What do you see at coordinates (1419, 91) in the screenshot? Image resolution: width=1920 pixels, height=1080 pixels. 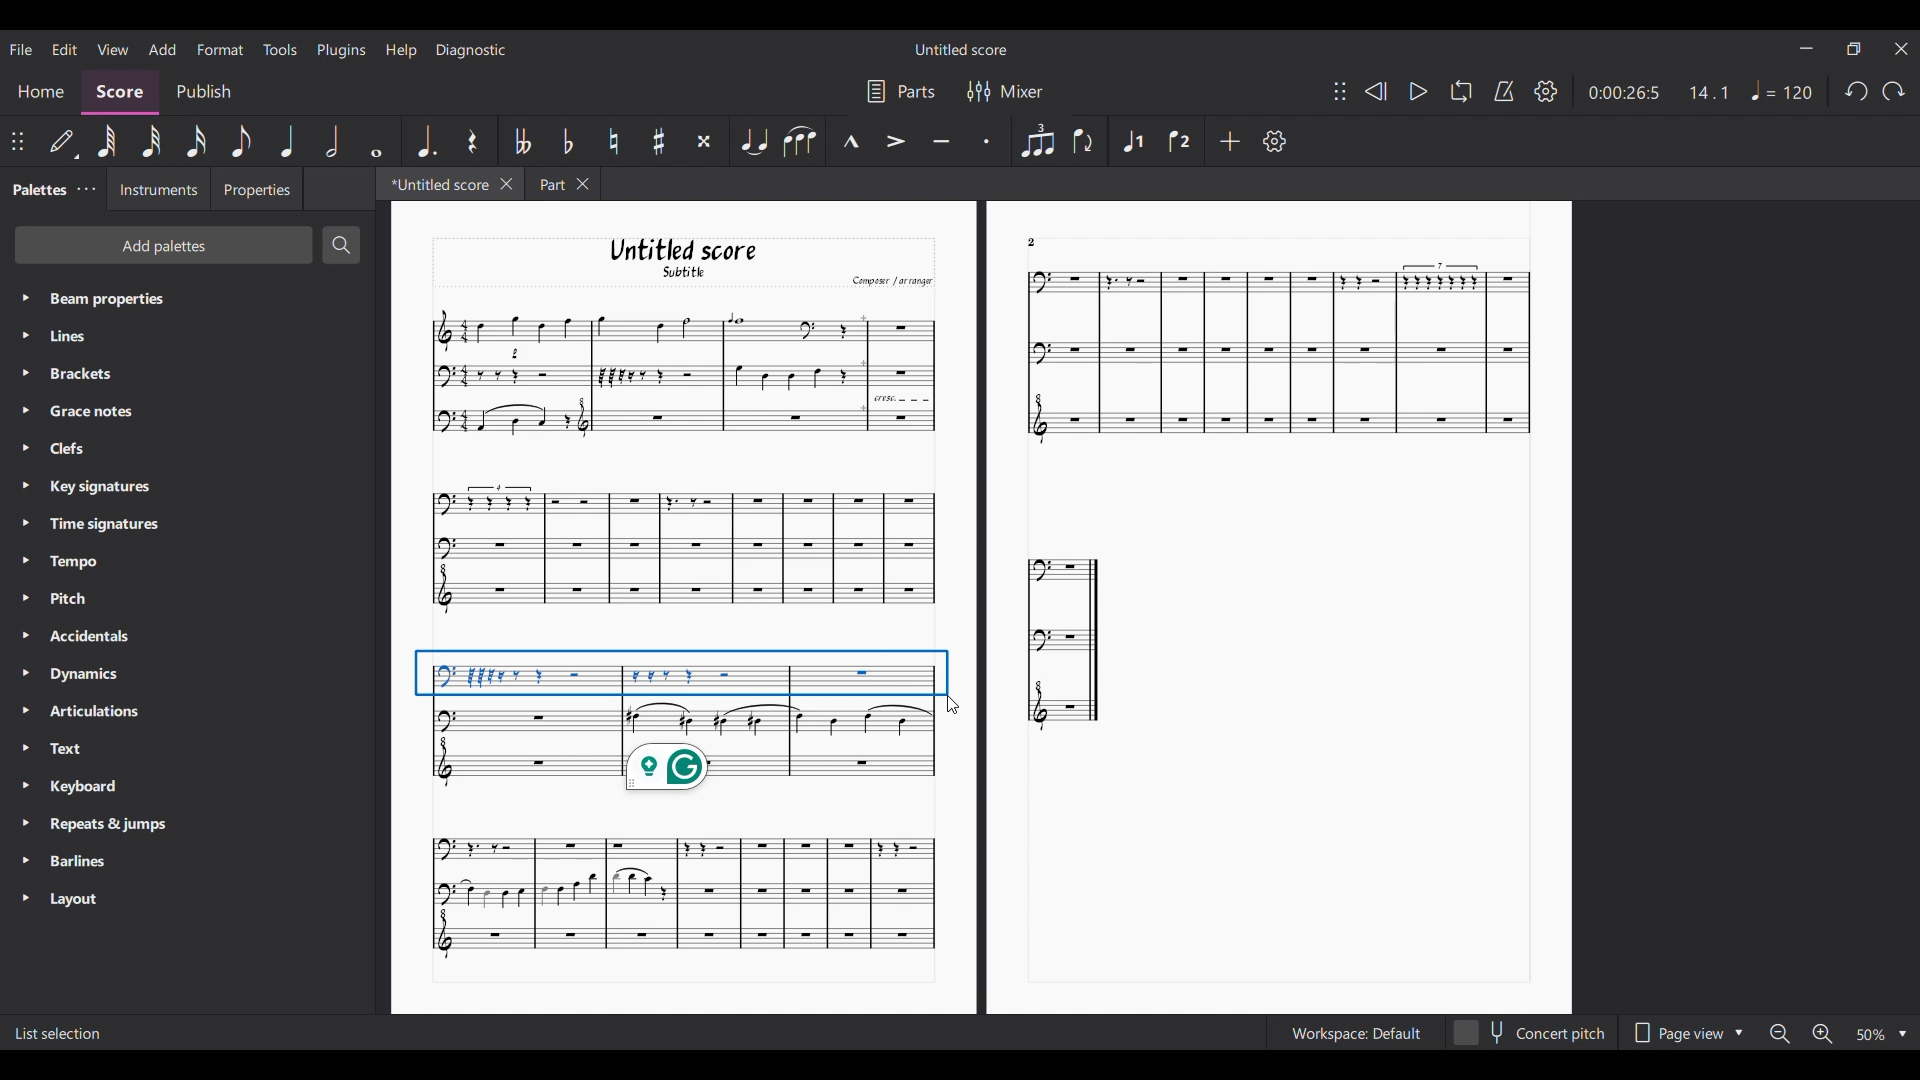 I see `Play` at bounding box center [1419, 91].